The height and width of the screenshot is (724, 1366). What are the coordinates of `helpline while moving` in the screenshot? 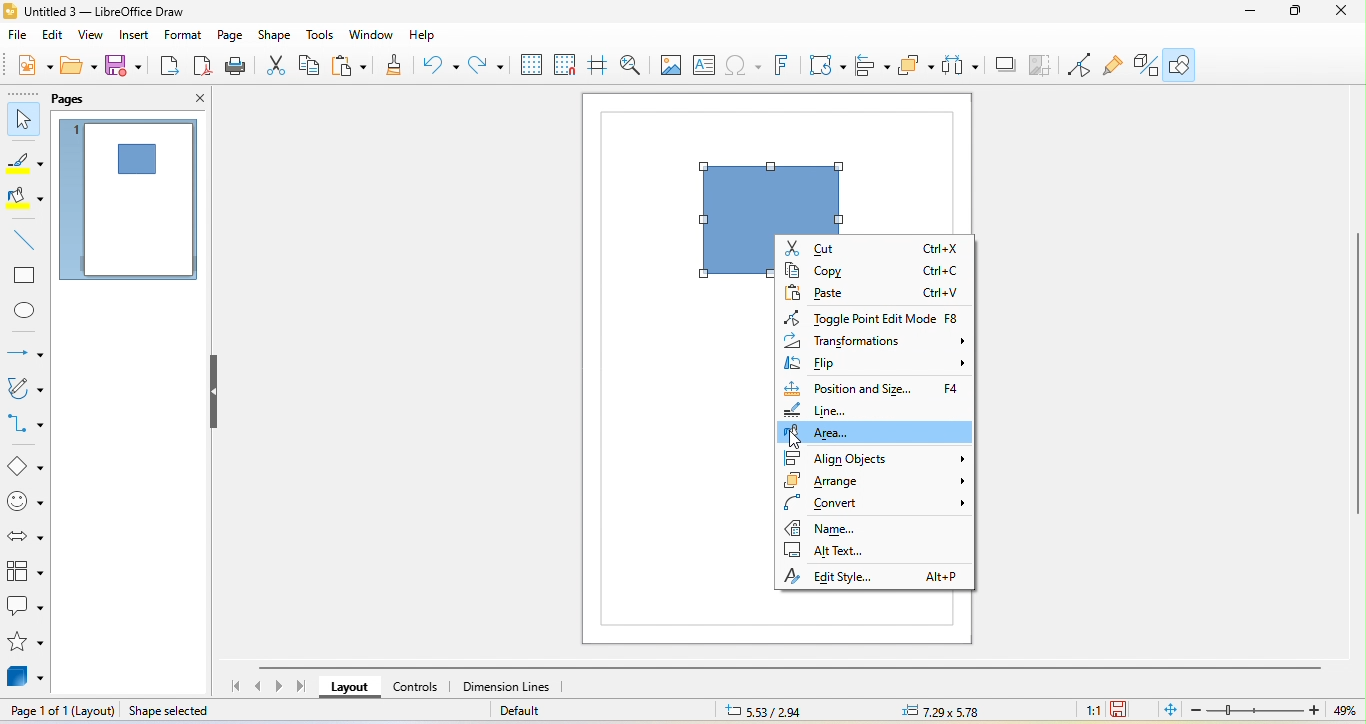 It's located at (597, 67).